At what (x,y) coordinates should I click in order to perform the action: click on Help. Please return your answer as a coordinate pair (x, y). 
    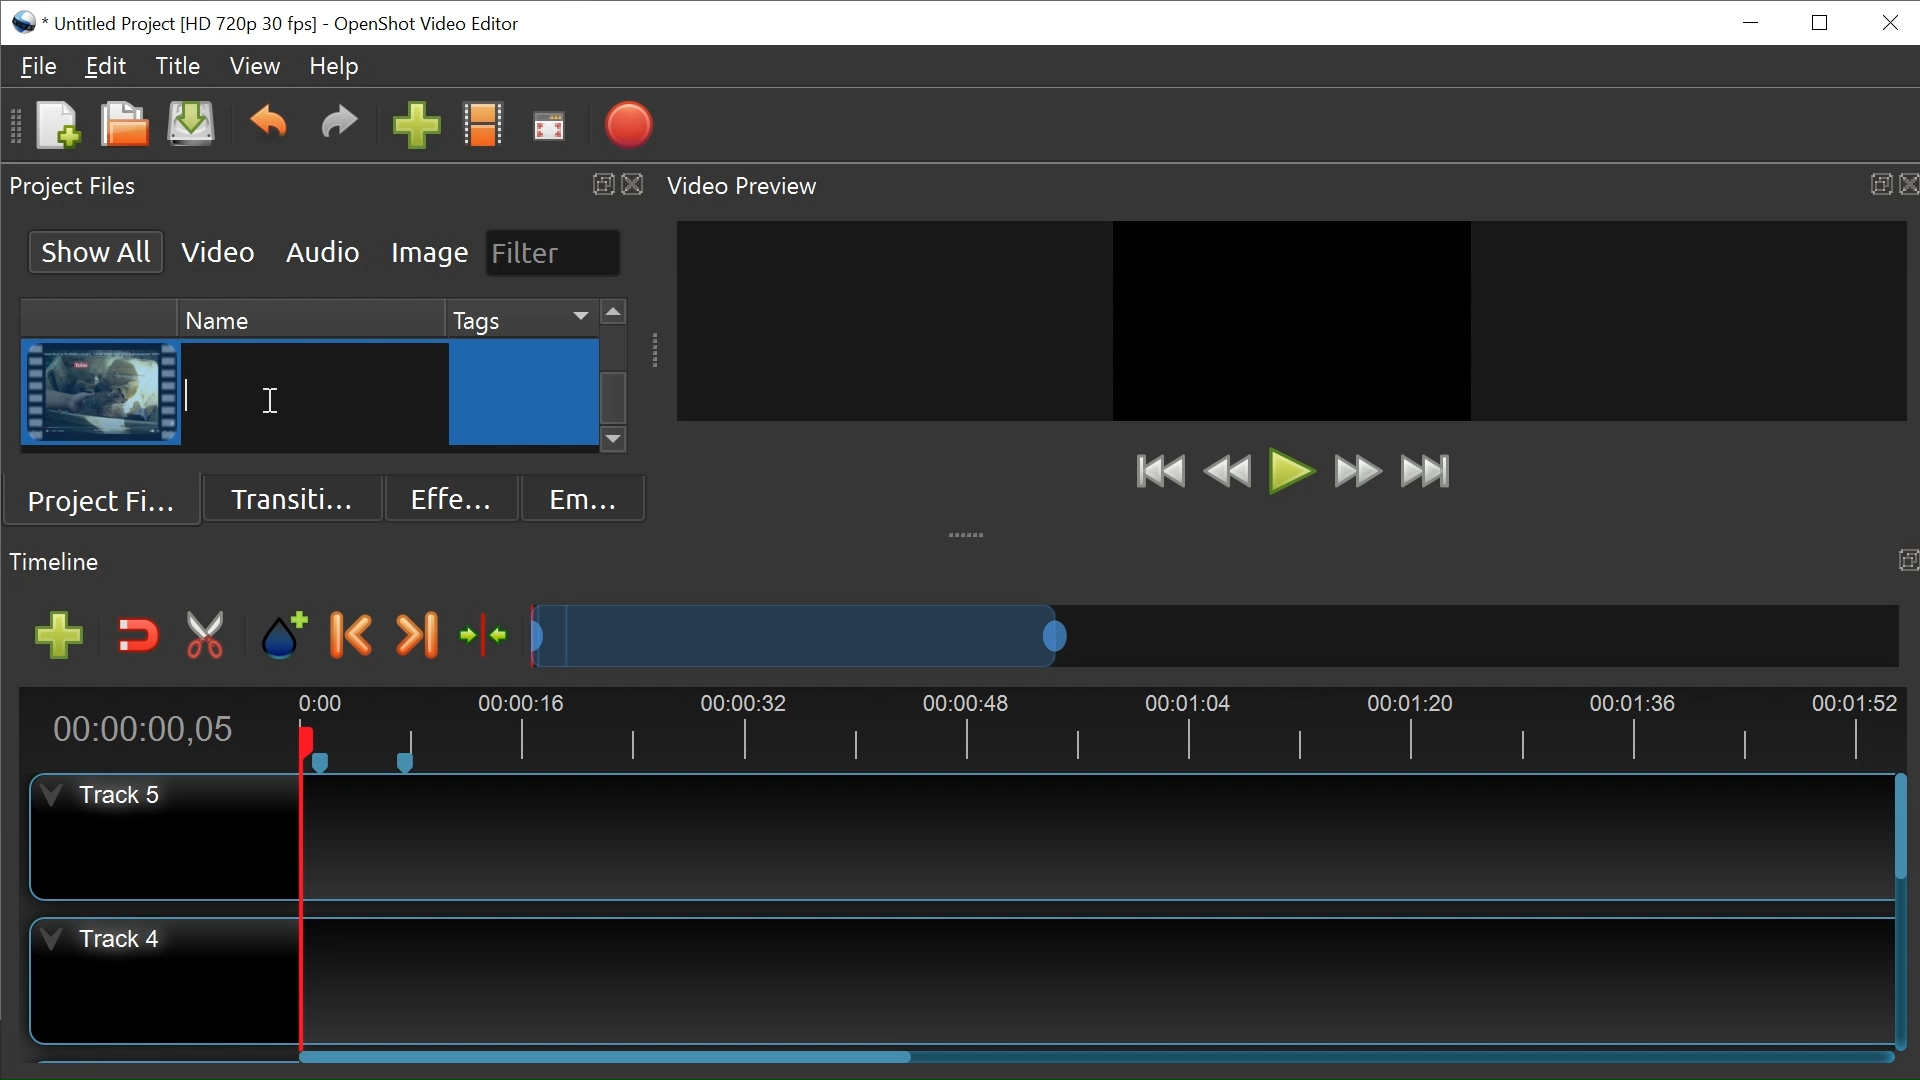
    Looking at the image, I should click on (335, 66).